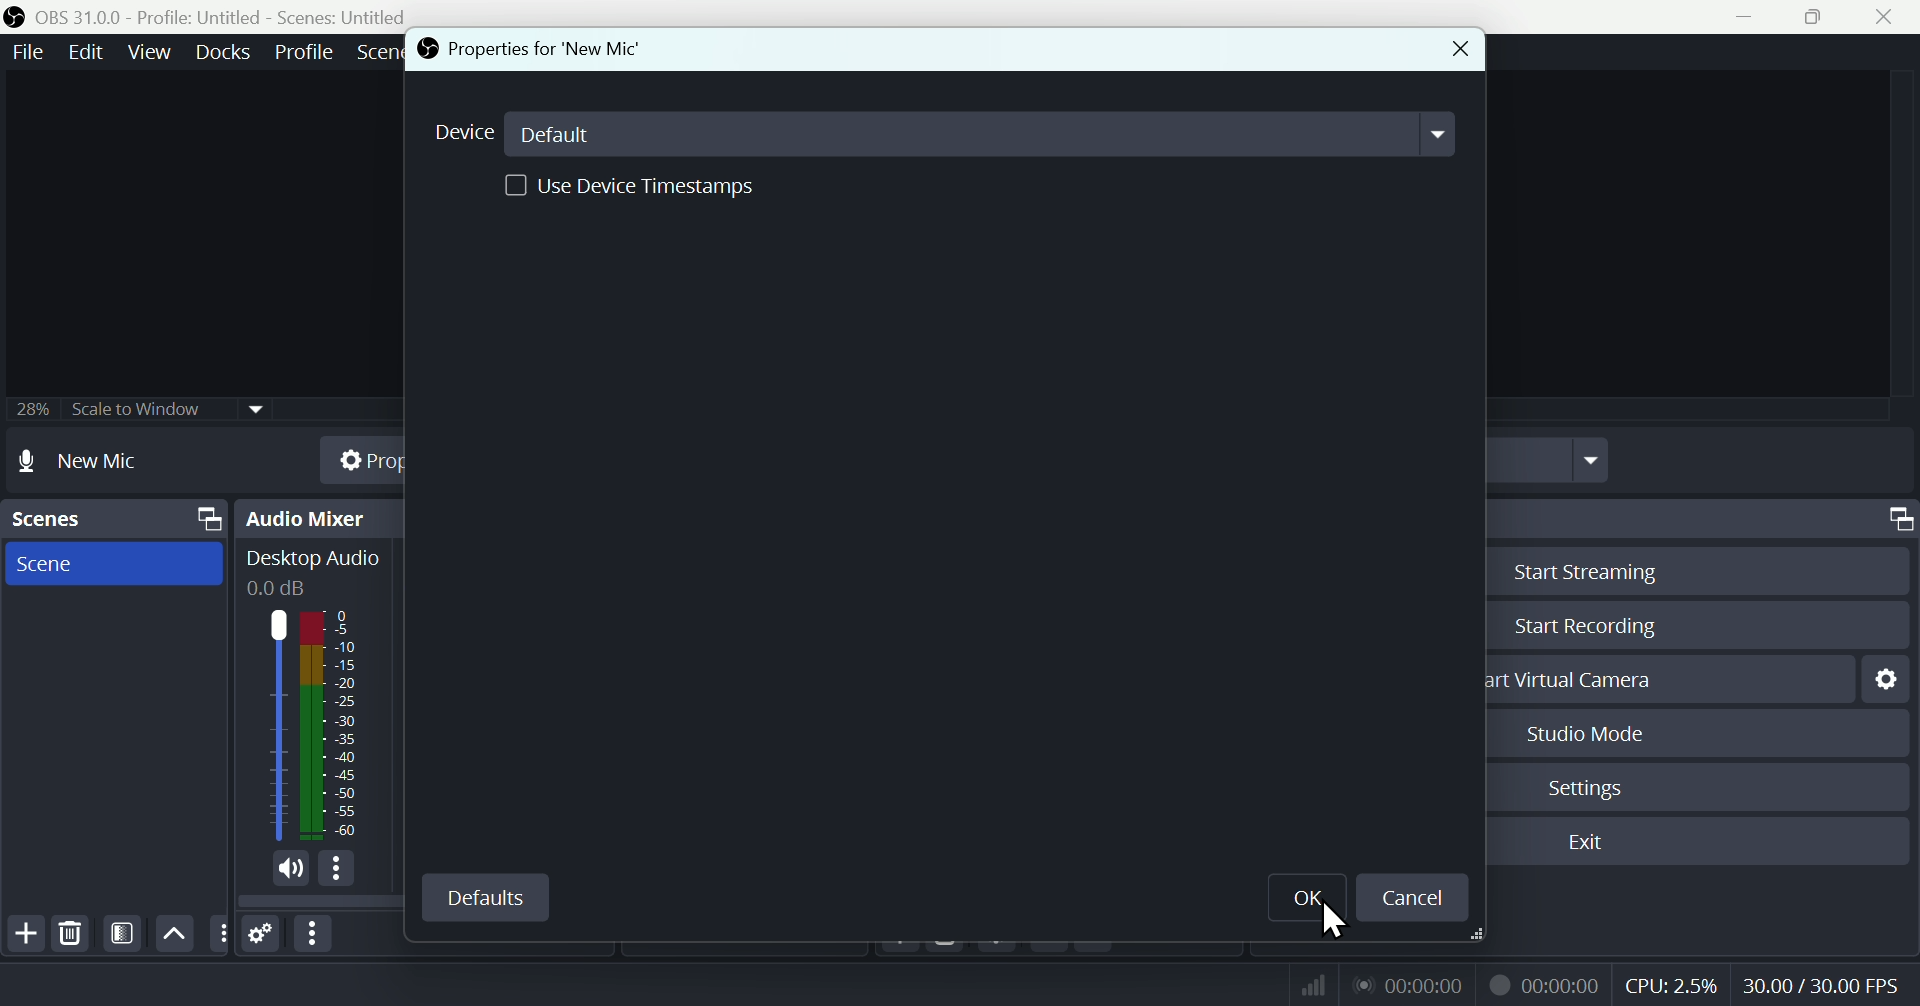  I want to click on (un)check Use device timestamps, so click(629, 184).